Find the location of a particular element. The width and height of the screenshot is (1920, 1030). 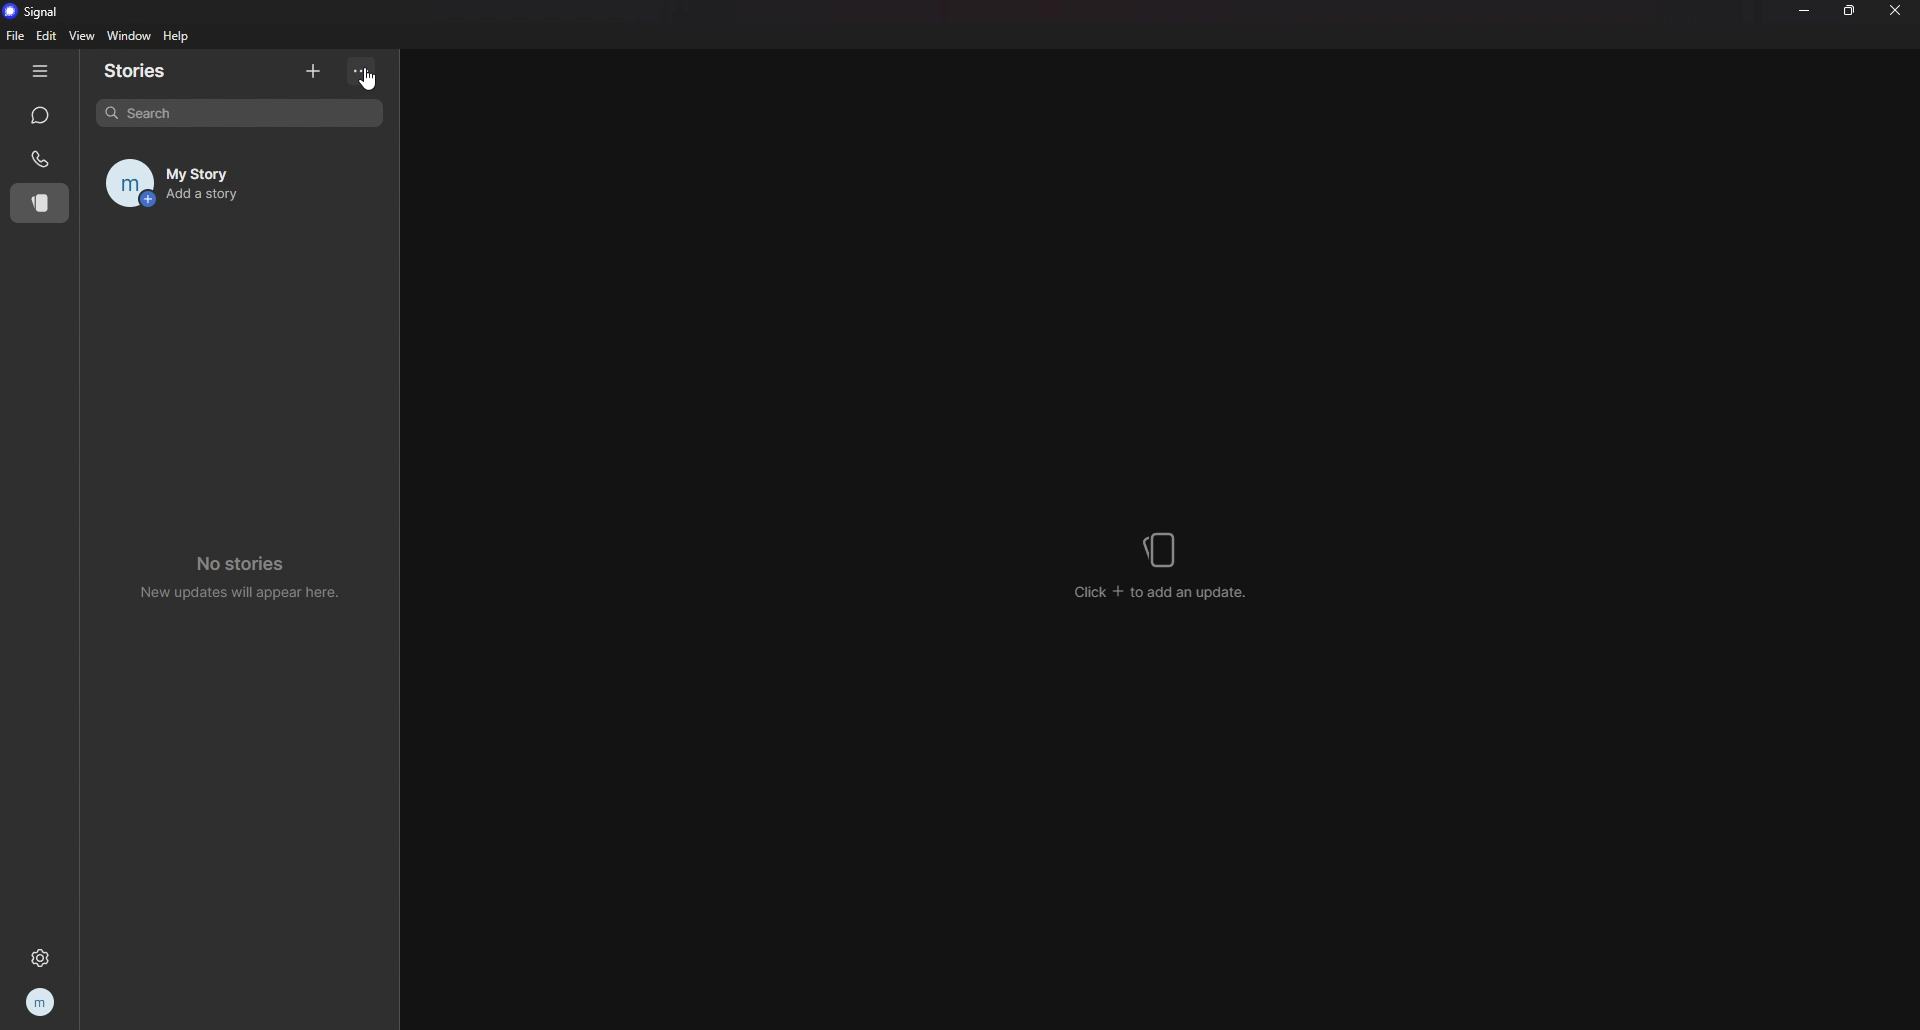

close is located at coordinates (1895, 9).